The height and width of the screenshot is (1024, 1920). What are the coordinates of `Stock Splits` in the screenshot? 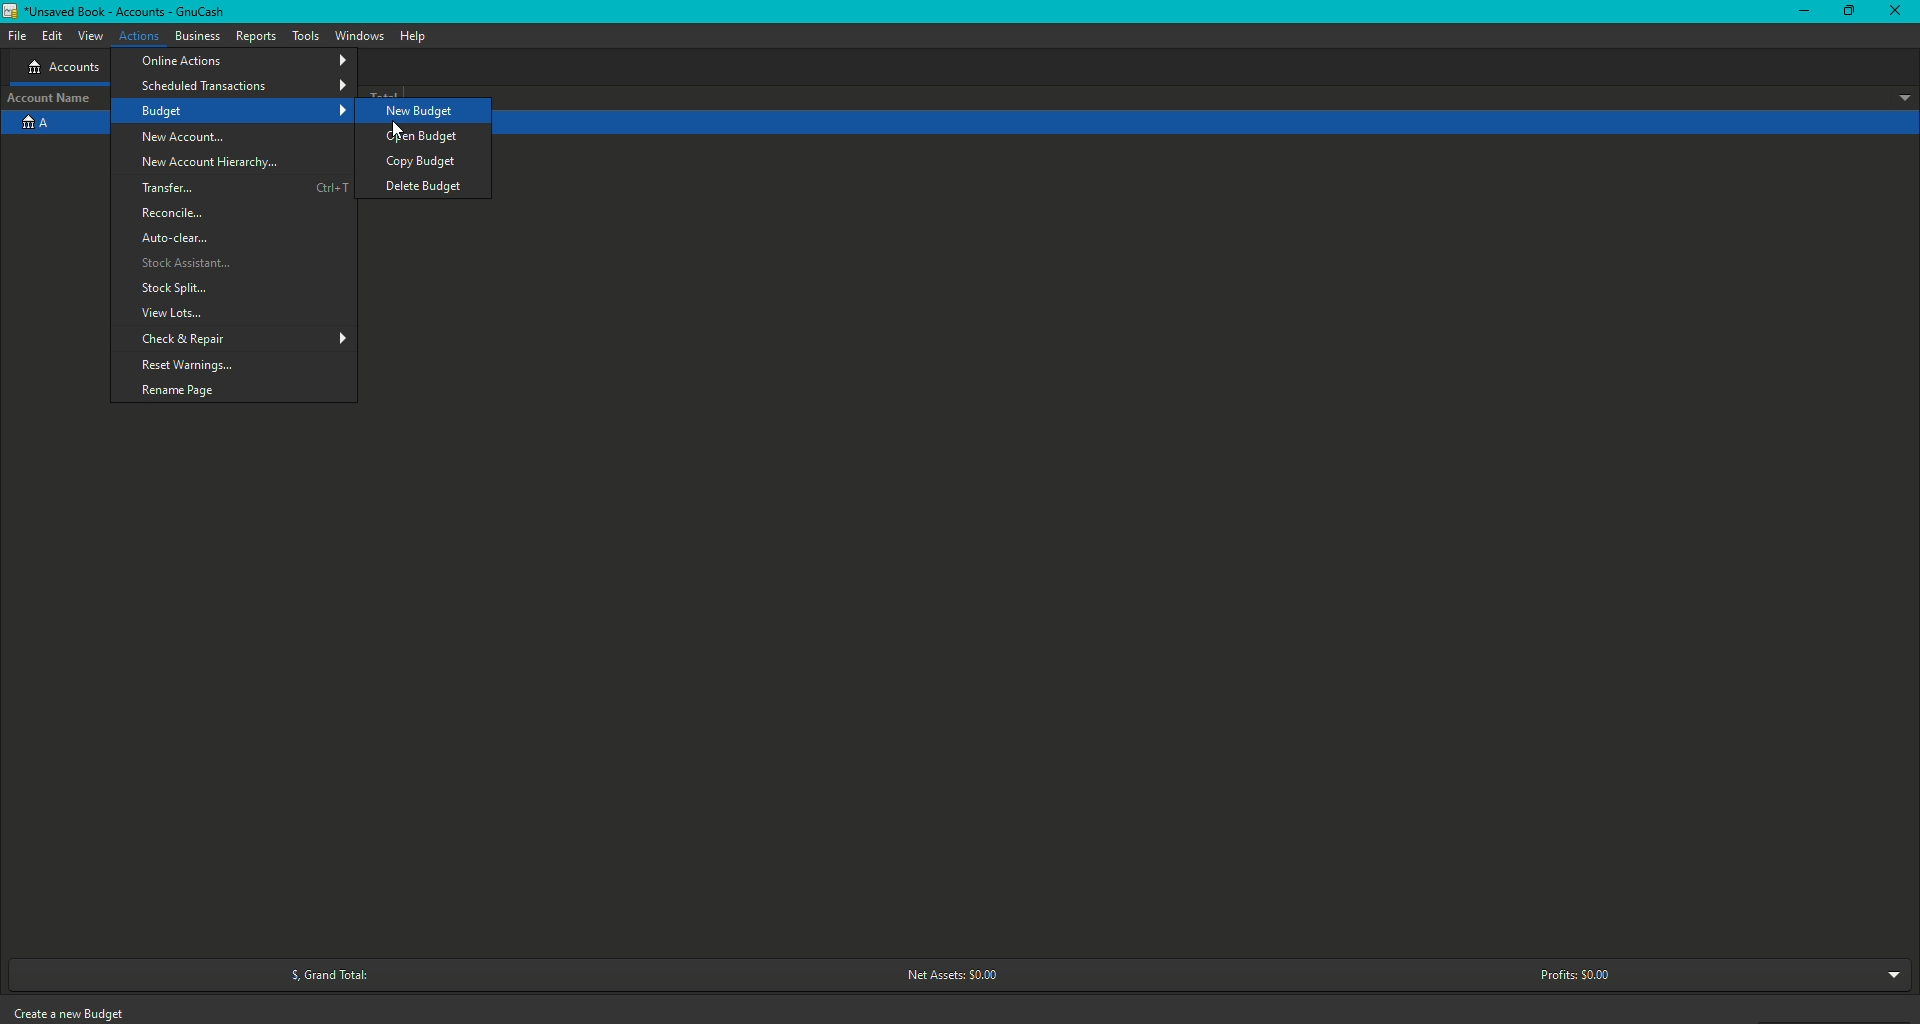 It's located at (173, 288).